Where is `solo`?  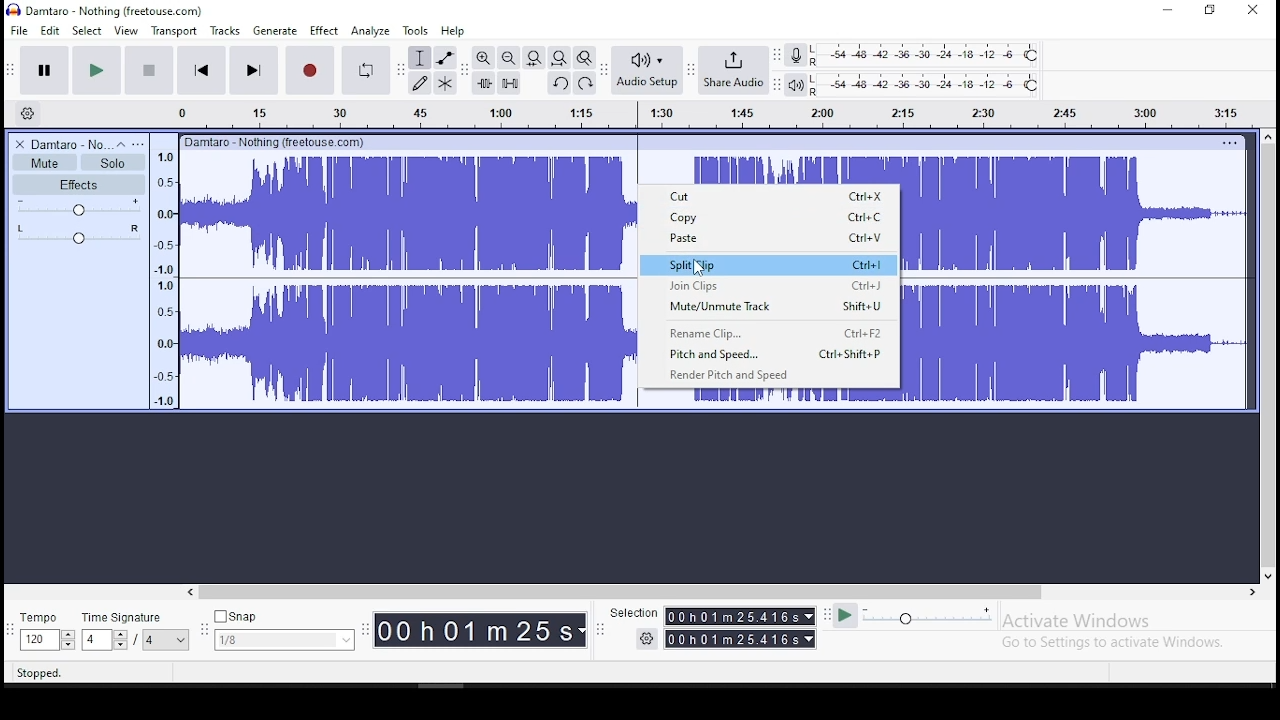 solo is located at coordinates (113, 162).